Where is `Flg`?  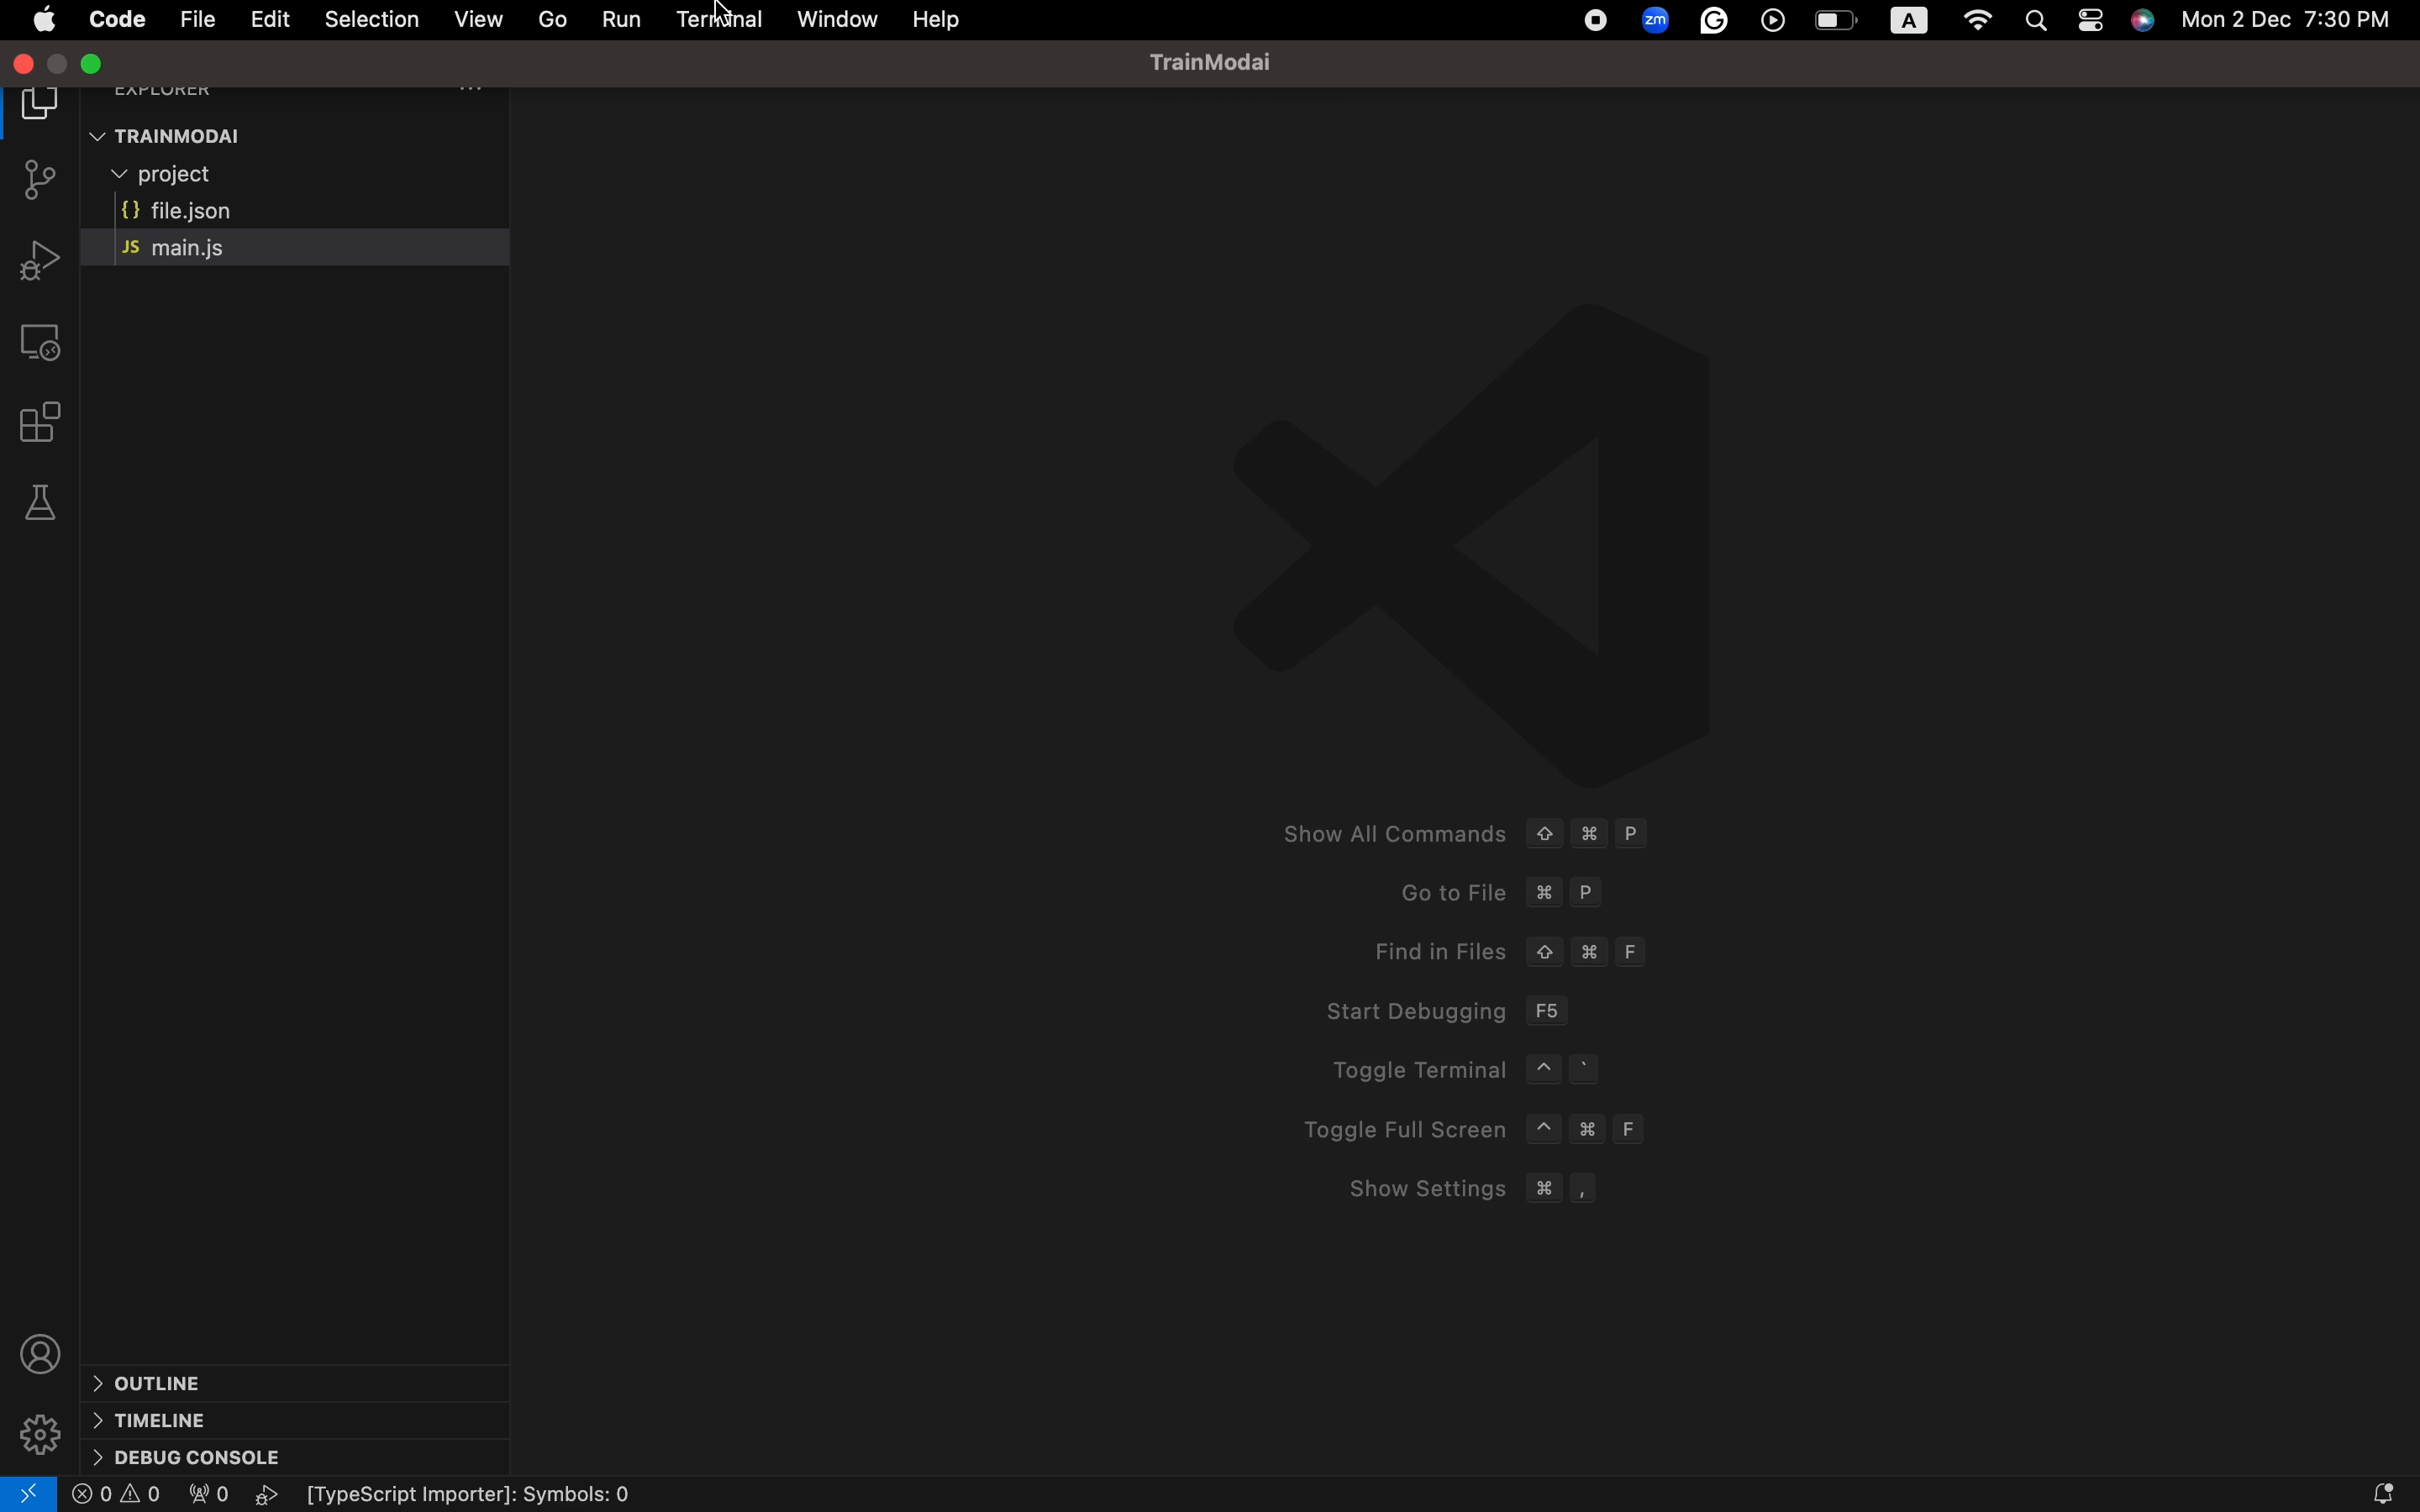 Flg is located at coordinates (206, 1497).